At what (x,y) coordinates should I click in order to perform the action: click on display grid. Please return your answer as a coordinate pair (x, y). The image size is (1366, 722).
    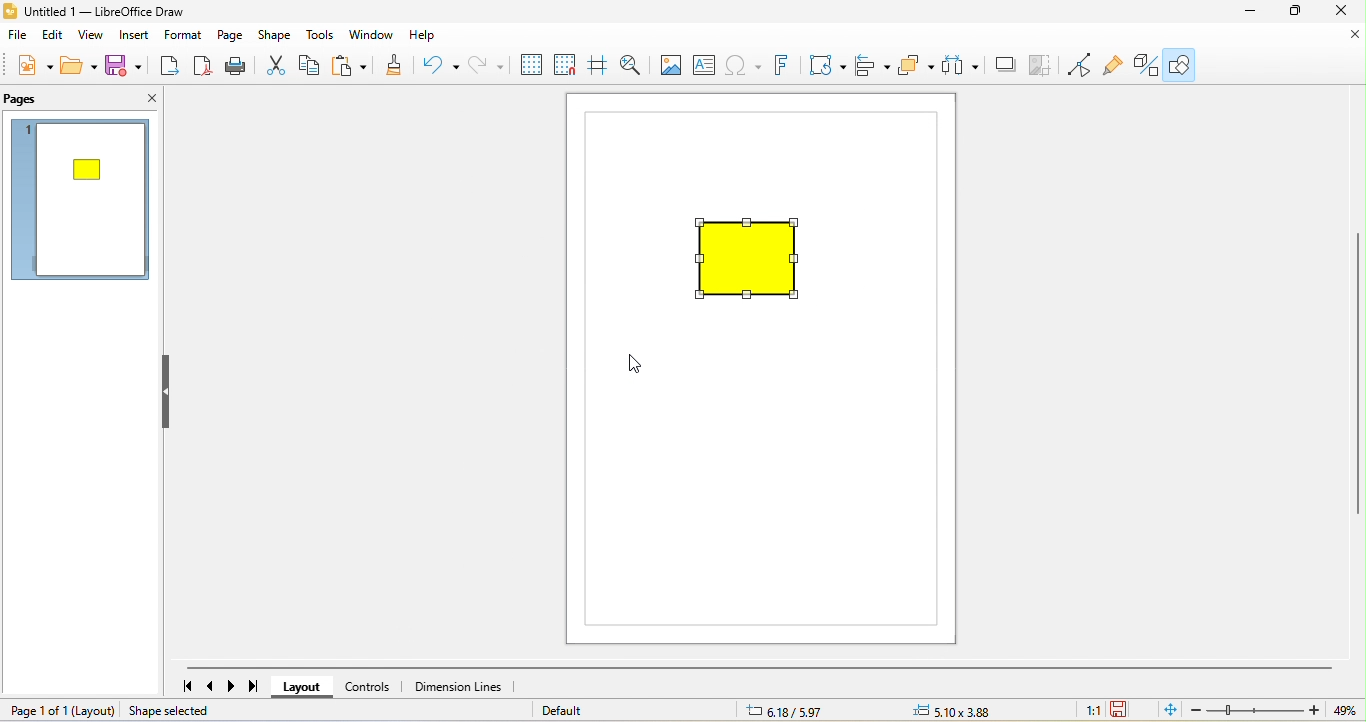
    Looking at the image, I should click on (531, 63).